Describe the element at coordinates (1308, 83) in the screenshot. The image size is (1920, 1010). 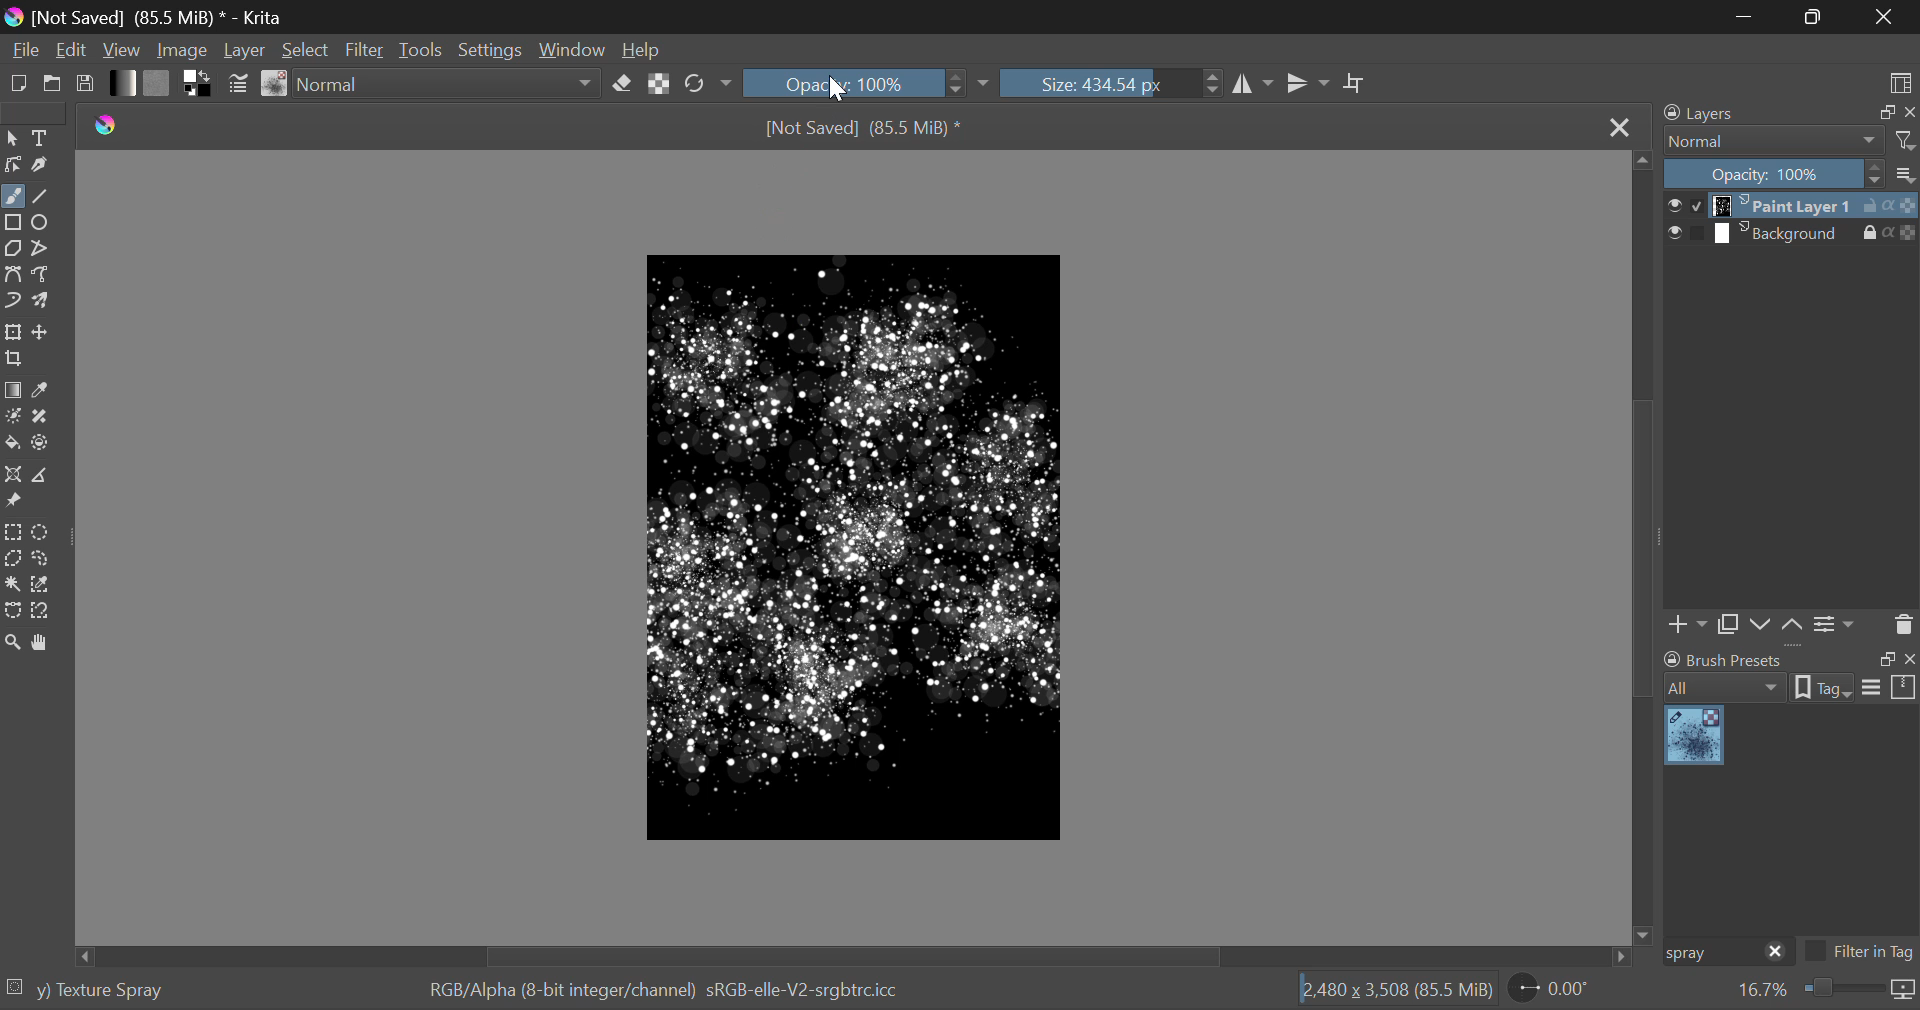
I see `Horizontal Mirror Flip` at that location.